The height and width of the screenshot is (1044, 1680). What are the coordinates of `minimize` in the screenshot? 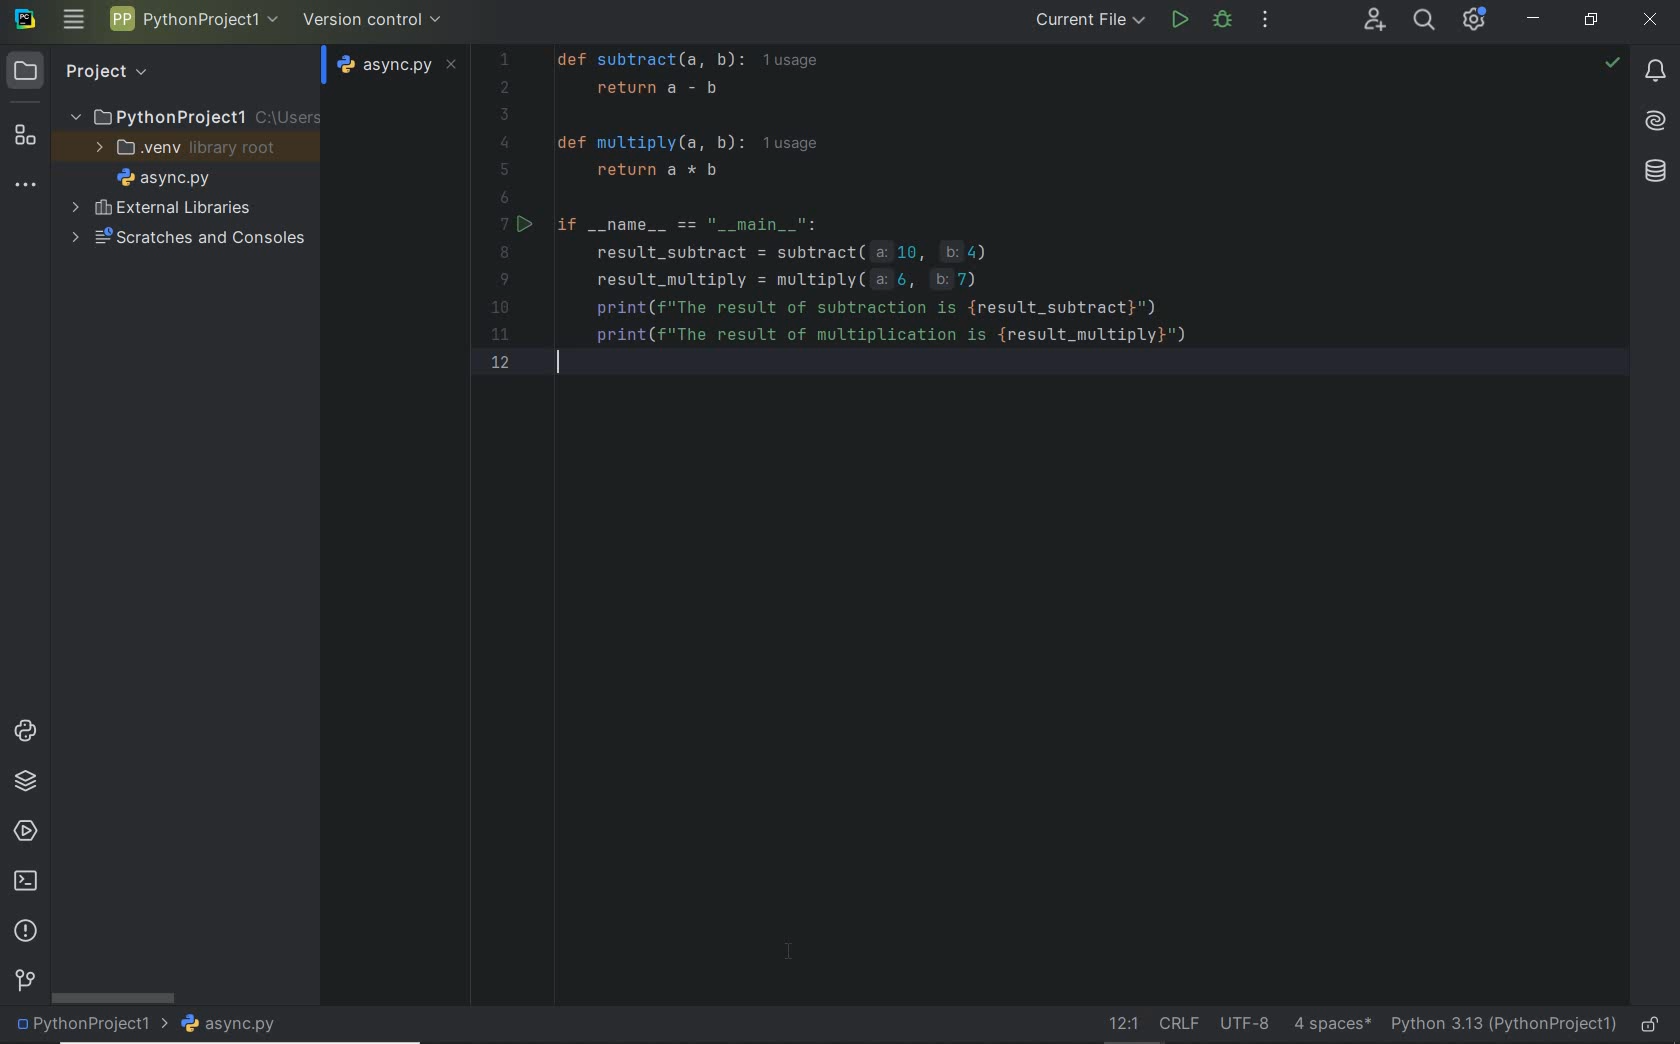 It's located at (1533, 18).